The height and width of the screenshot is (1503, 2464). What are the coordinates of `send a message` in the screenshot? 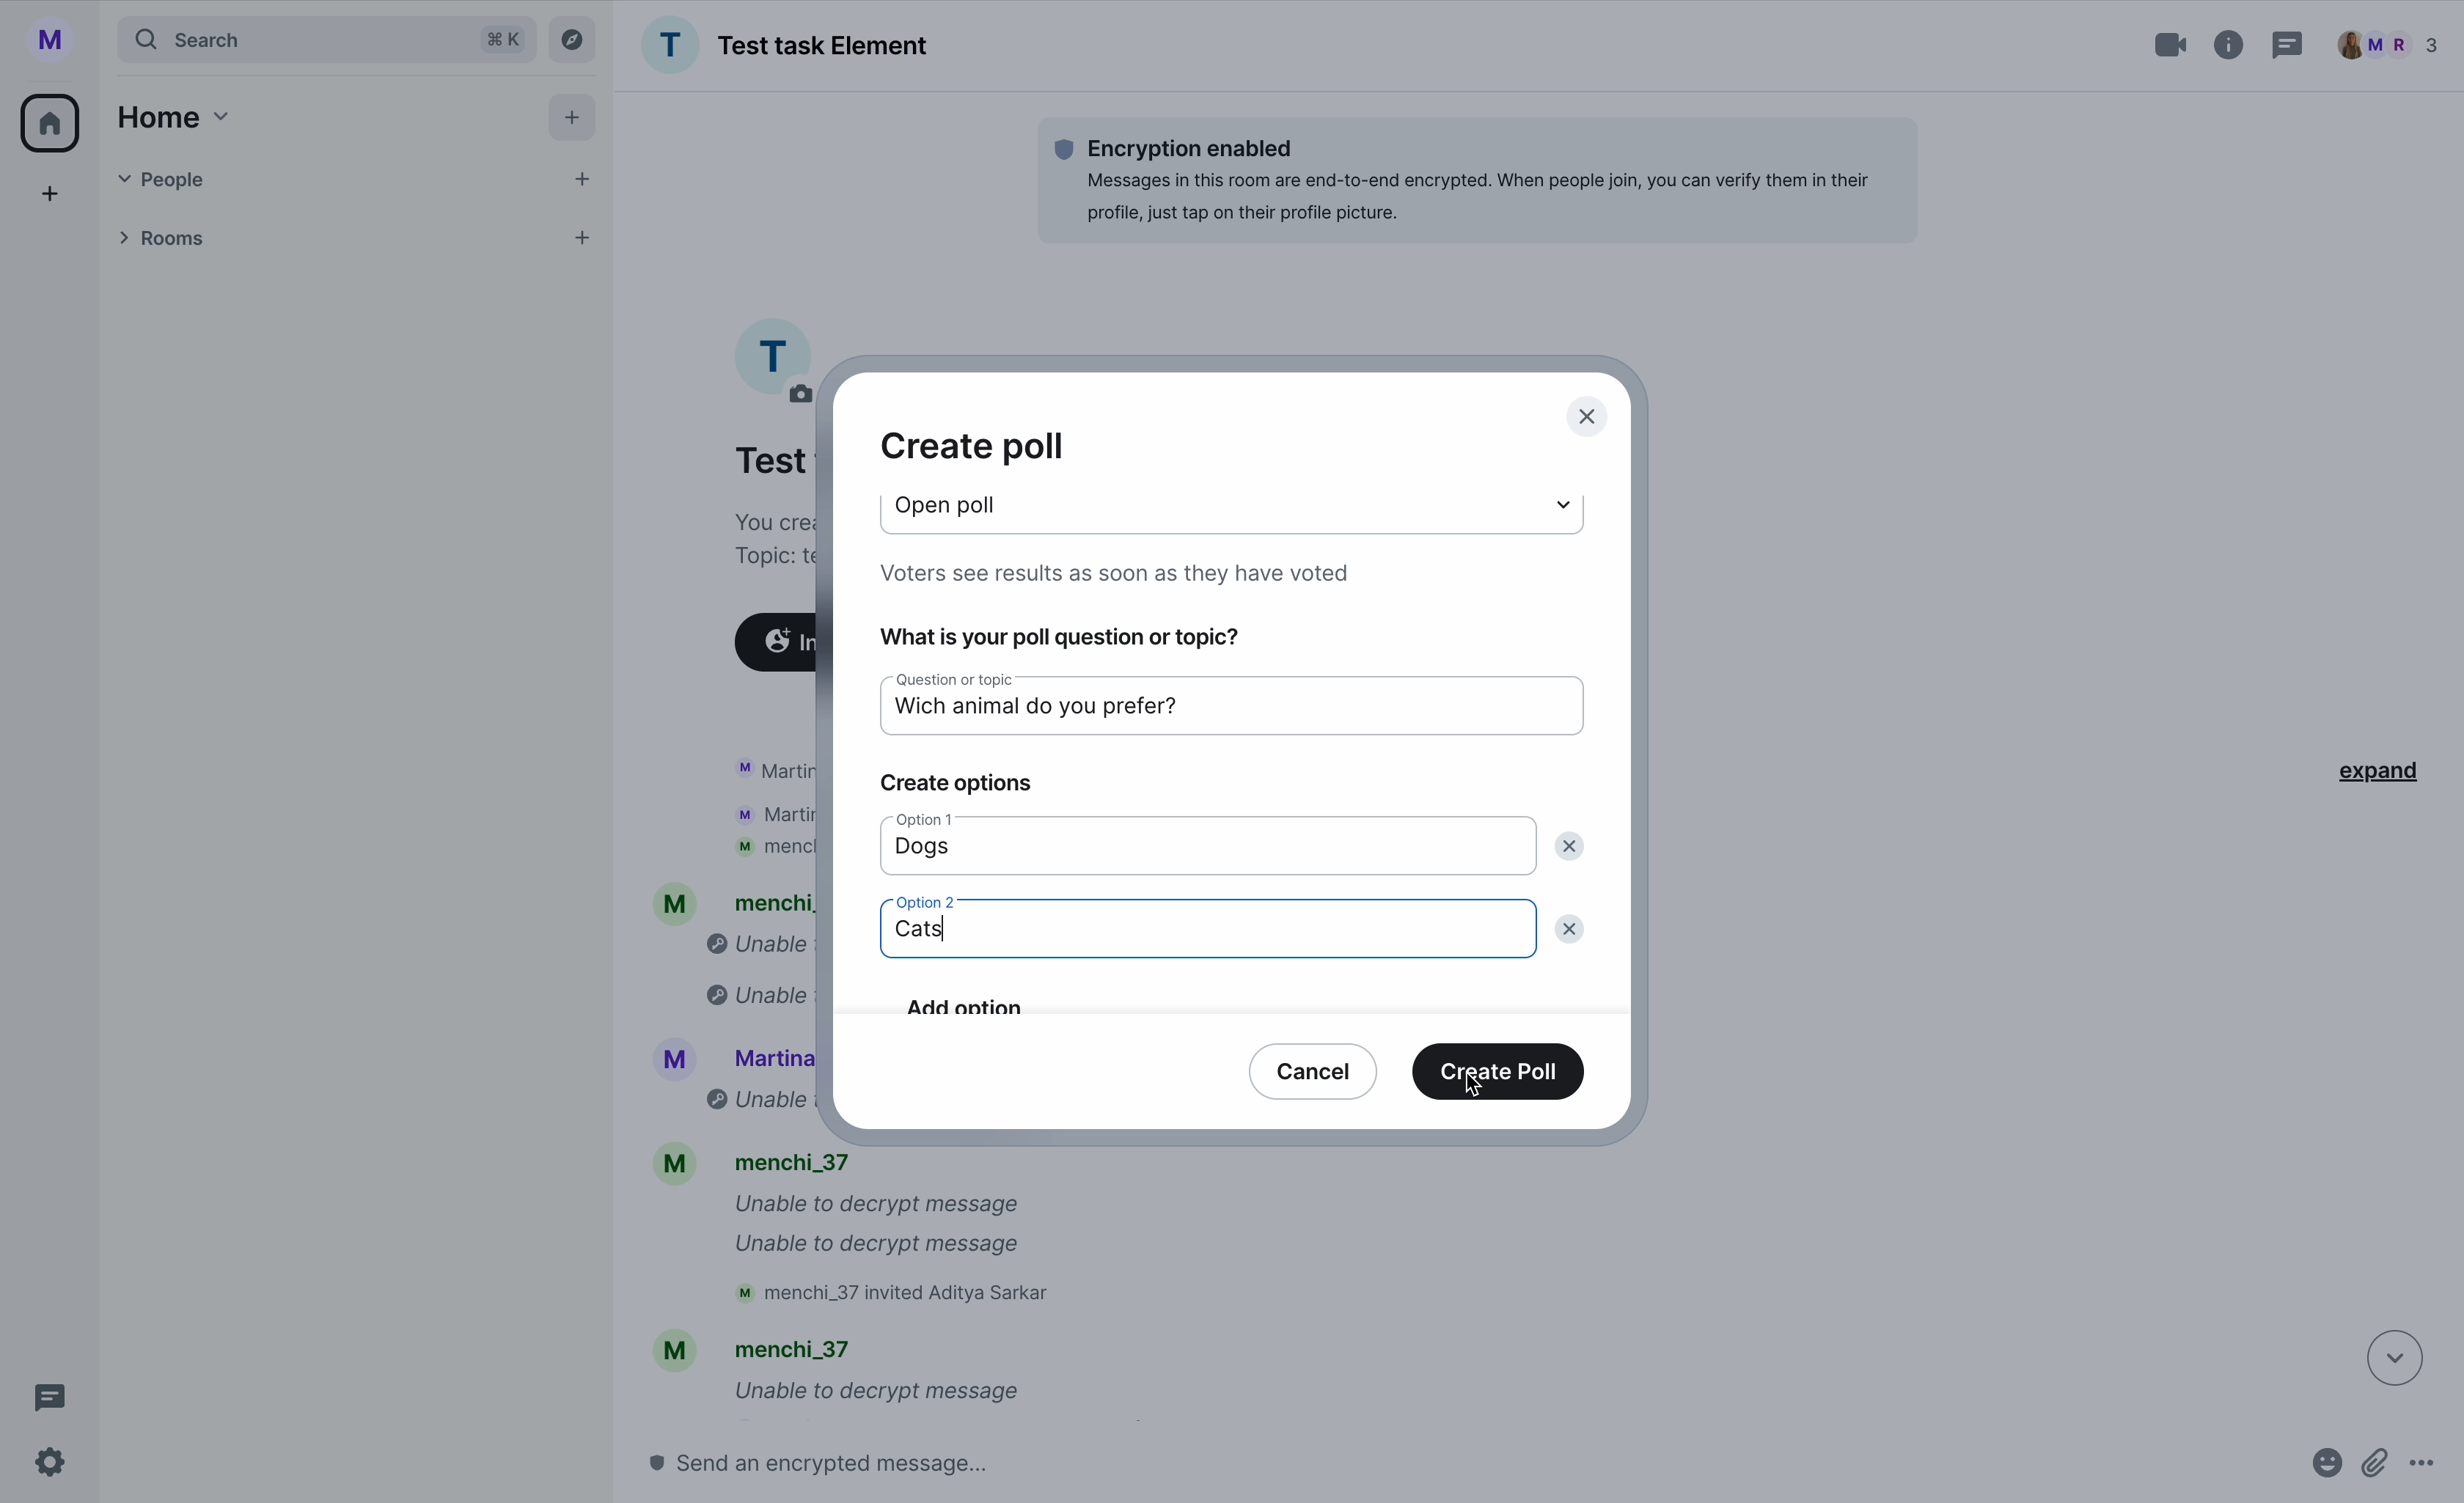 It's located at (861, 1462).